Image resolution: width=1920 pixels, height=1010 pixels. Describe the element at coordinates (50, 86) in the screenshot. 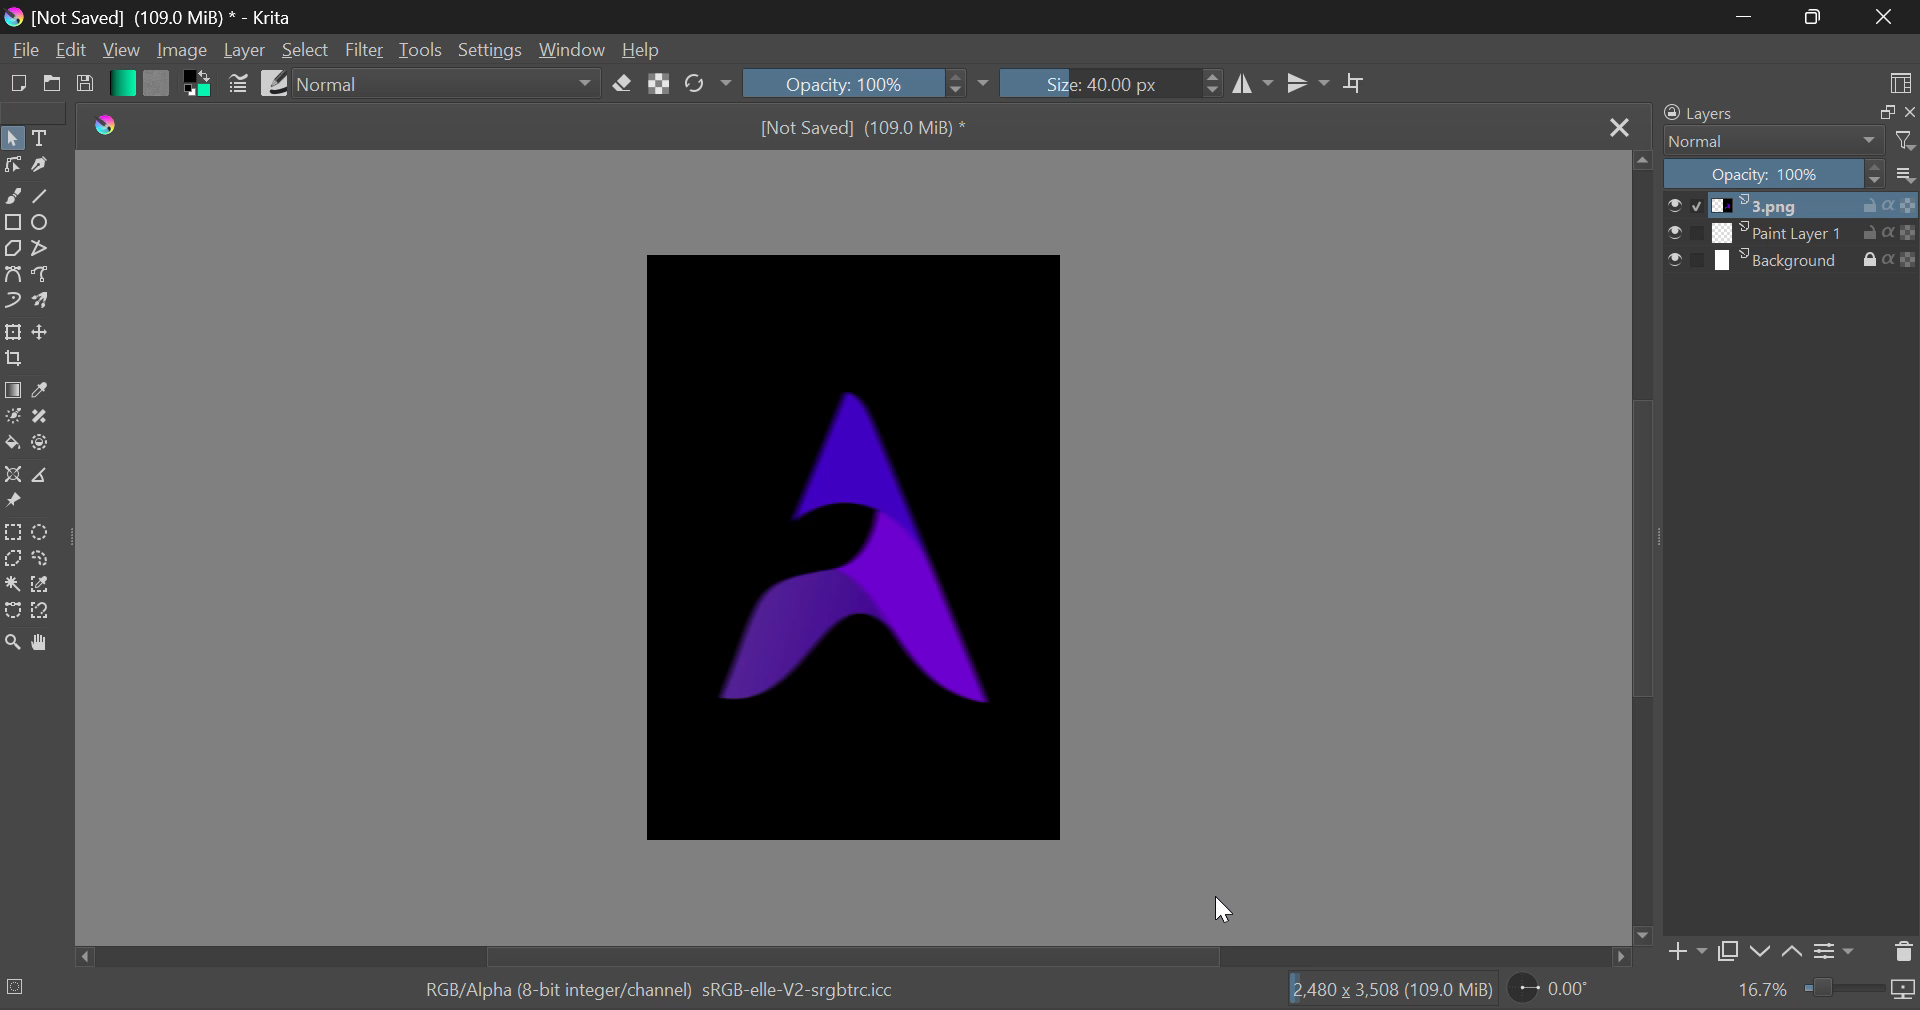

I see `Open` at that location.